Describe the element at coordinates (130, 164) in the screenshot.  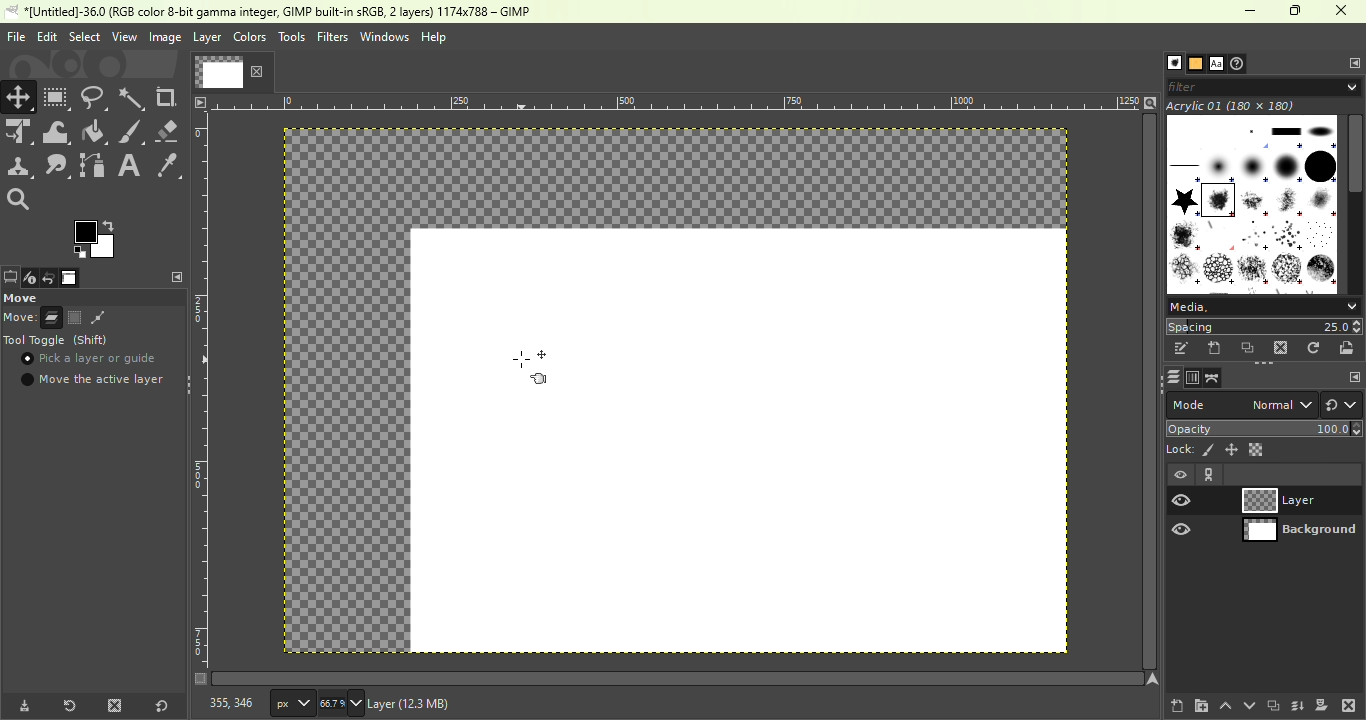
I see `Text tool` at that location.